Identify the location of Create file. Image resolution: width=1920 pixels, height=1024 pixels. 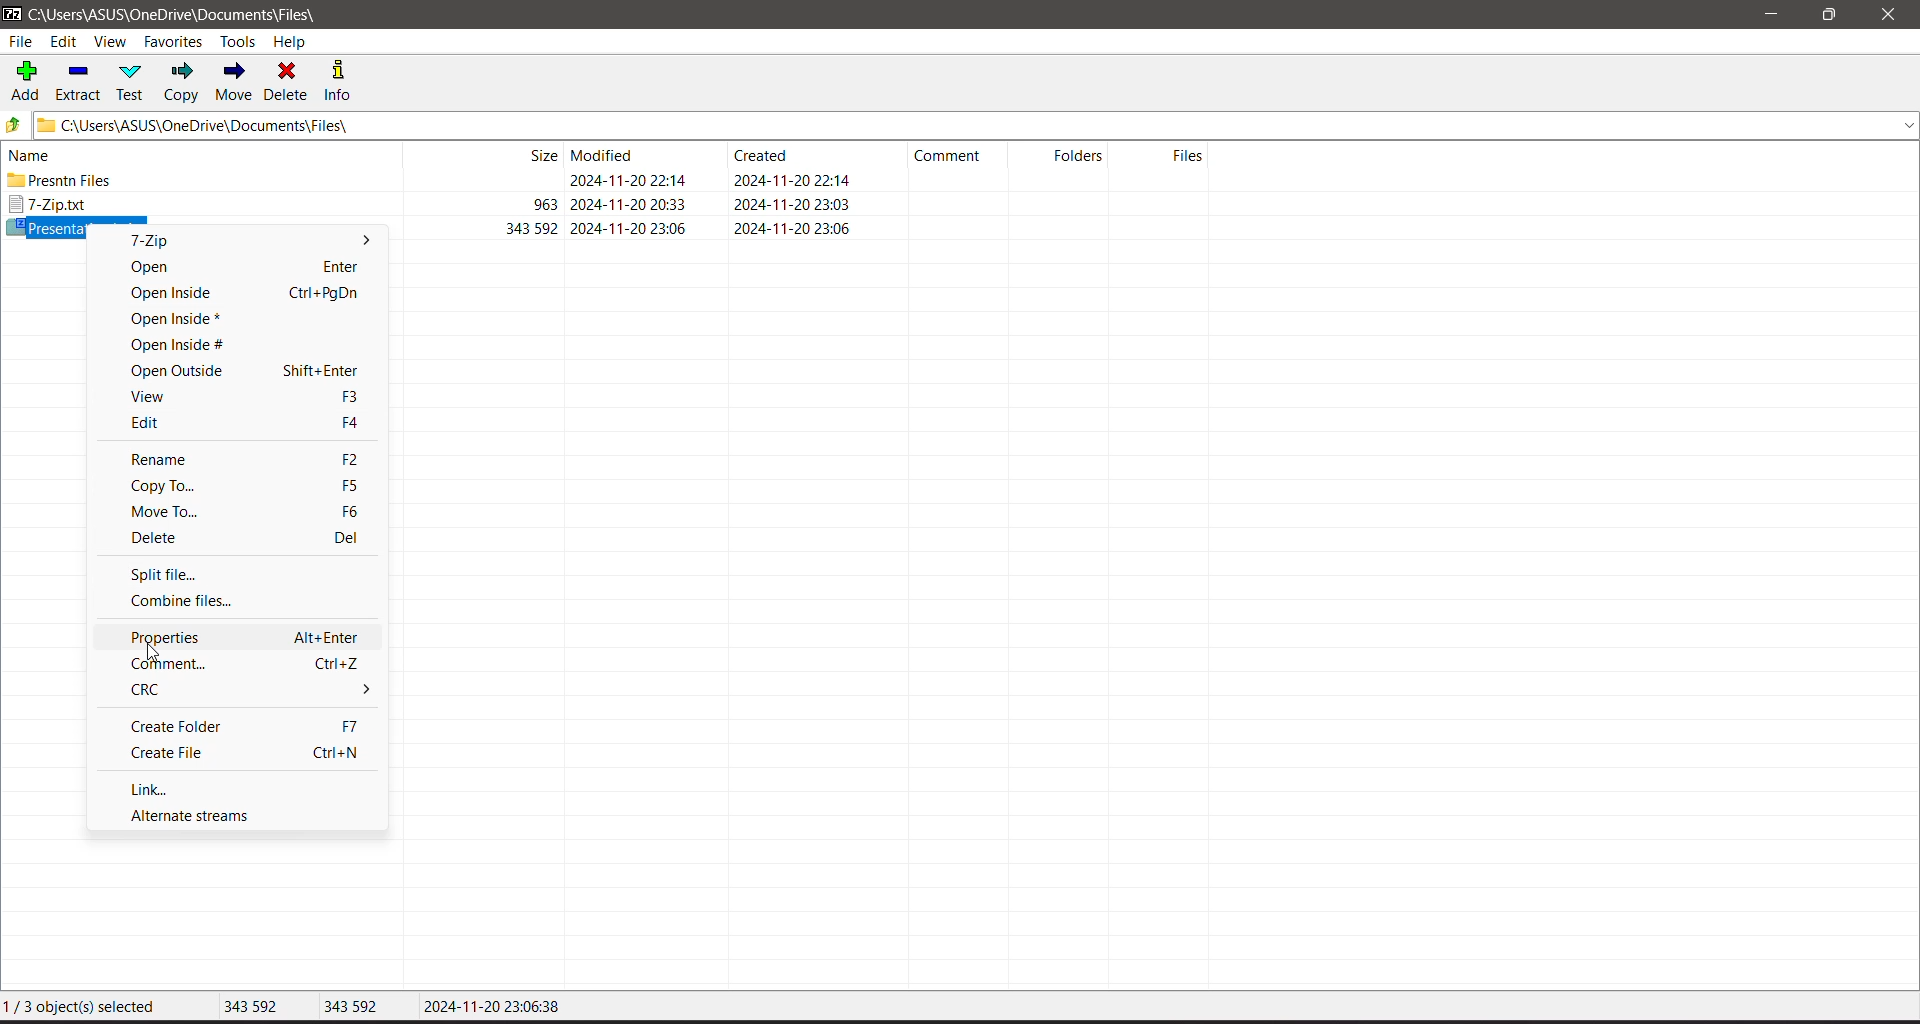
(247, 755).